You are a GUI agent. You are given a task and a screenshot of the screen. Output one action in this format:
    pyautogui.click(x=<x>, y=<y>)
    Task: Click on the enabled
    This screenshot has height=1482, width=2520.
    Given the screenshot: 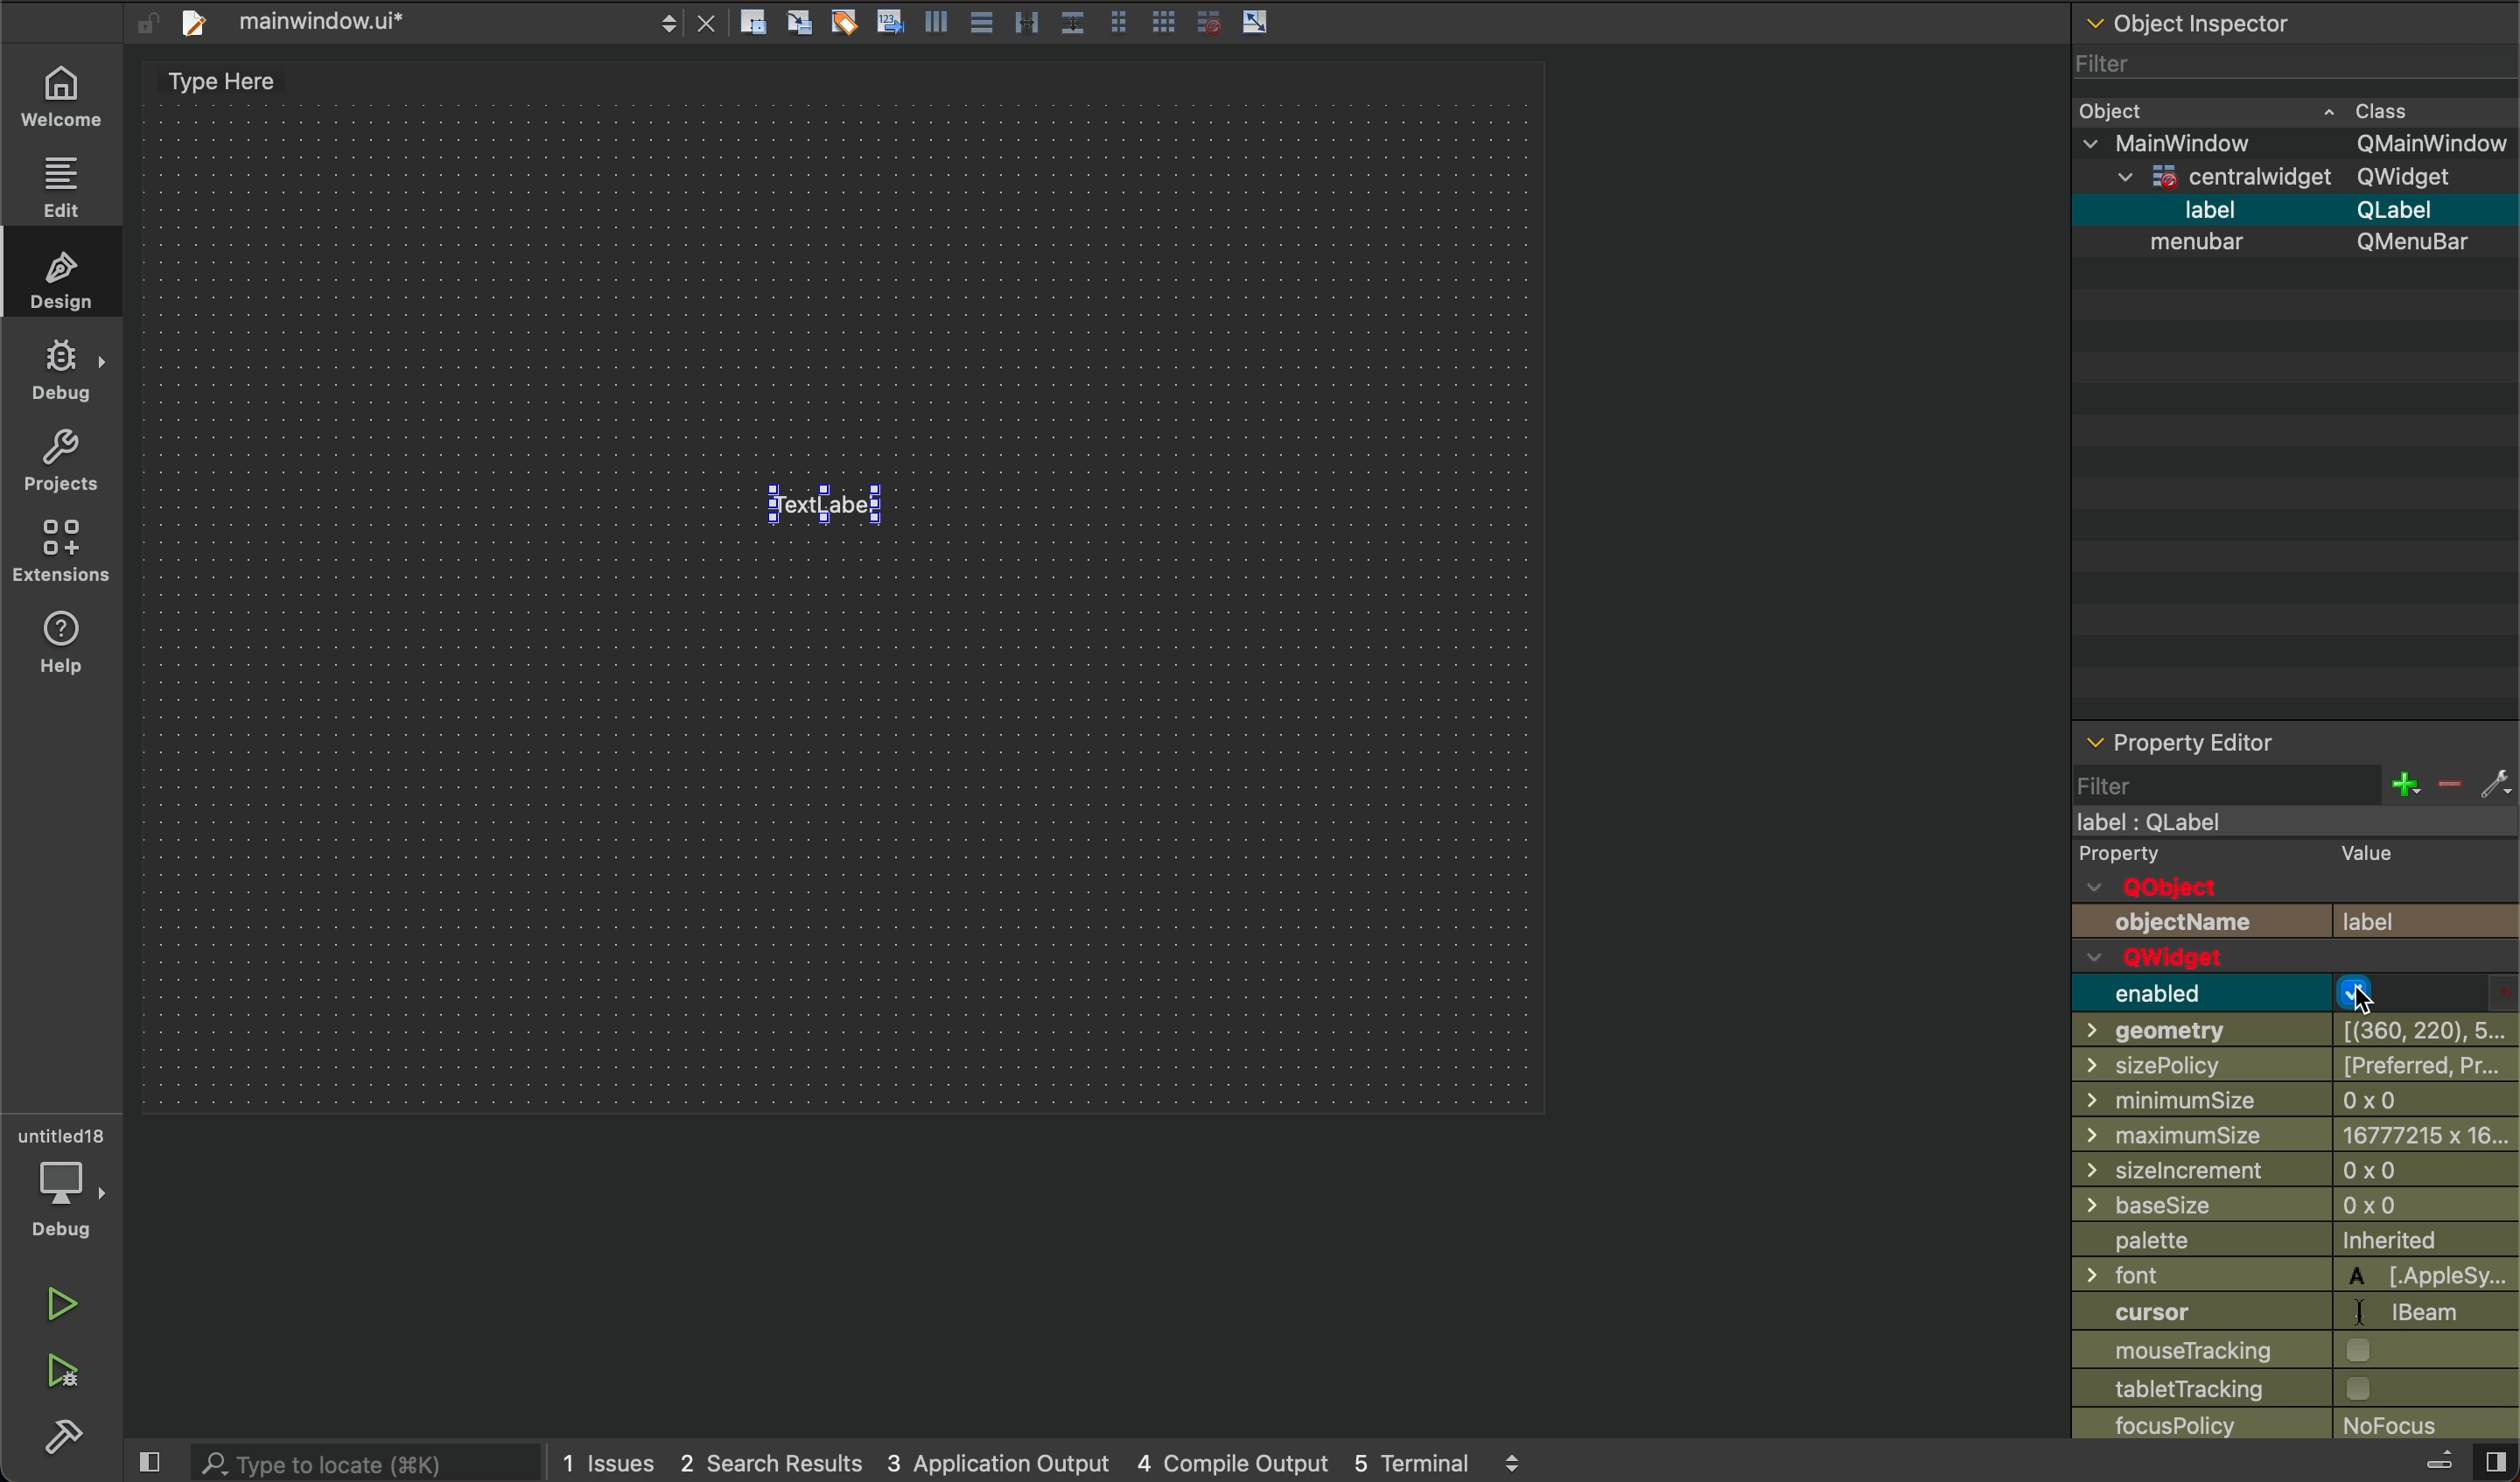 What is the action you would take?
    pyautogui.click(x=2194, y=994)
    